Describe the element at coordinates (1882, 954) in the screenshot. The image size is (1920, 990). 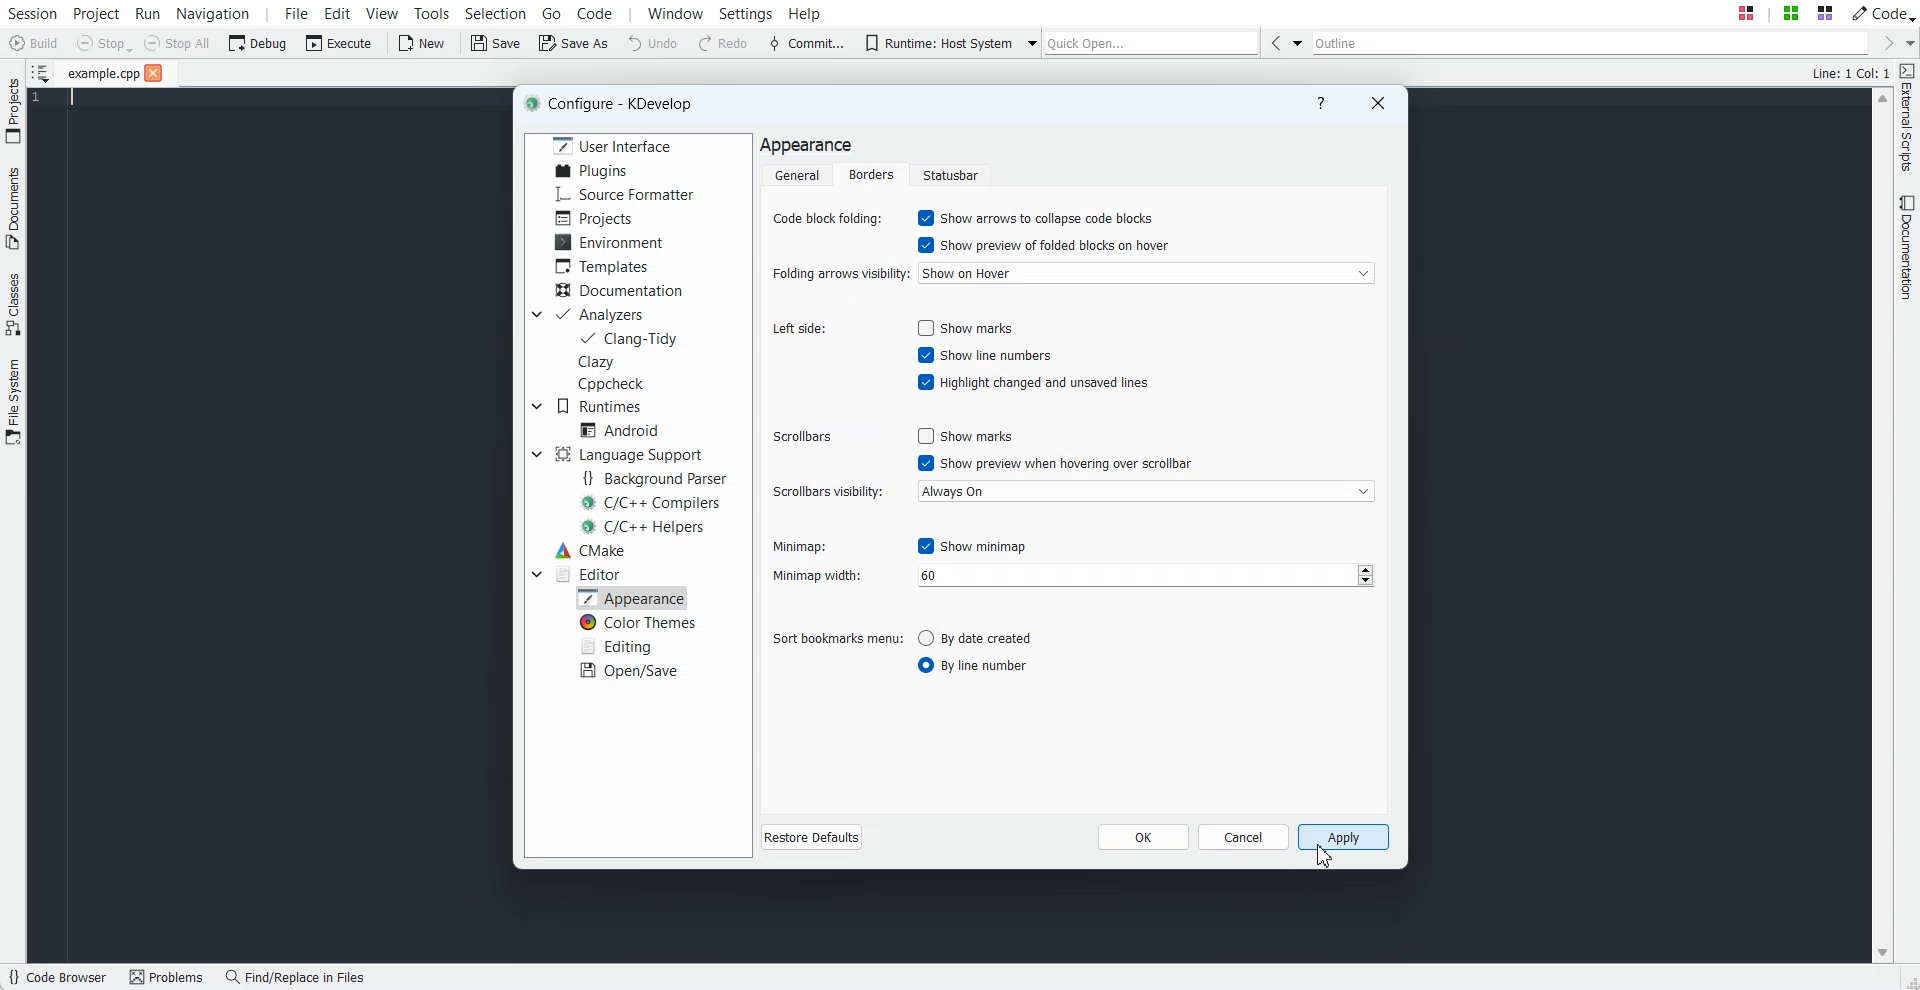
I see `Scroll down` at that location.